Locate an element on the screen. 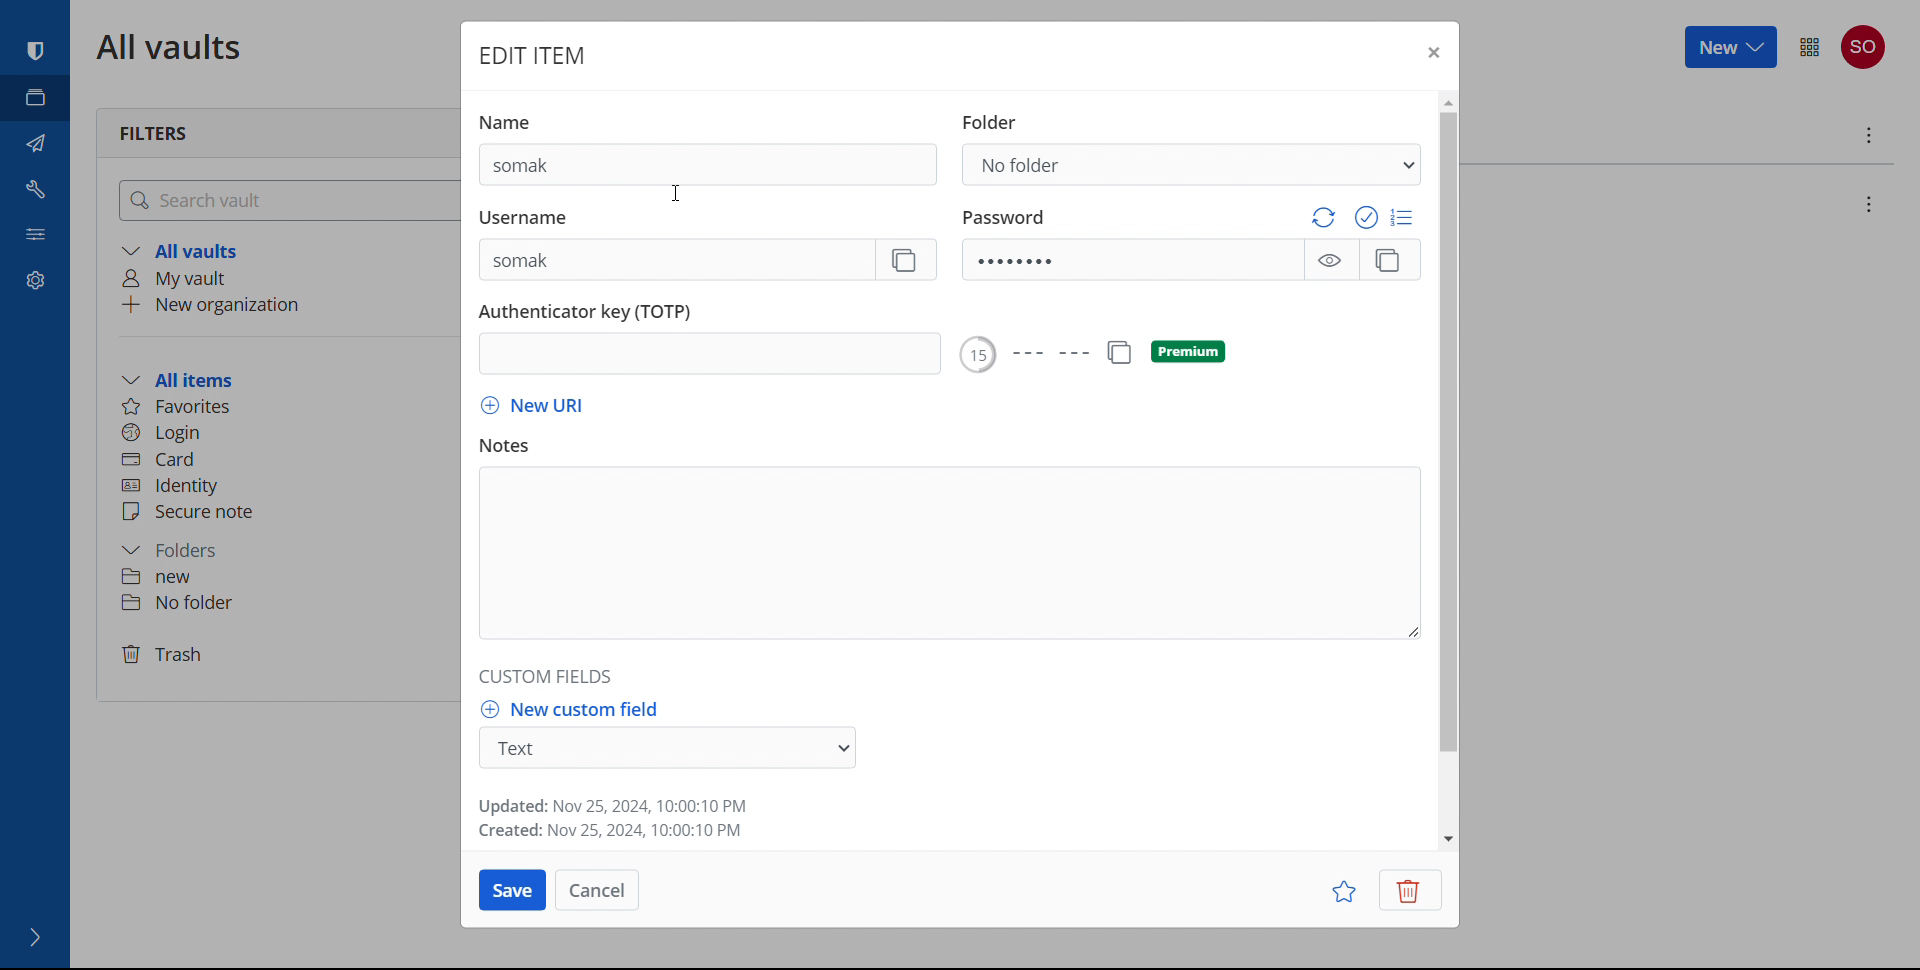 This screenshot has width=1920, height=970. folder 2 is located at coordinates (282, 602).